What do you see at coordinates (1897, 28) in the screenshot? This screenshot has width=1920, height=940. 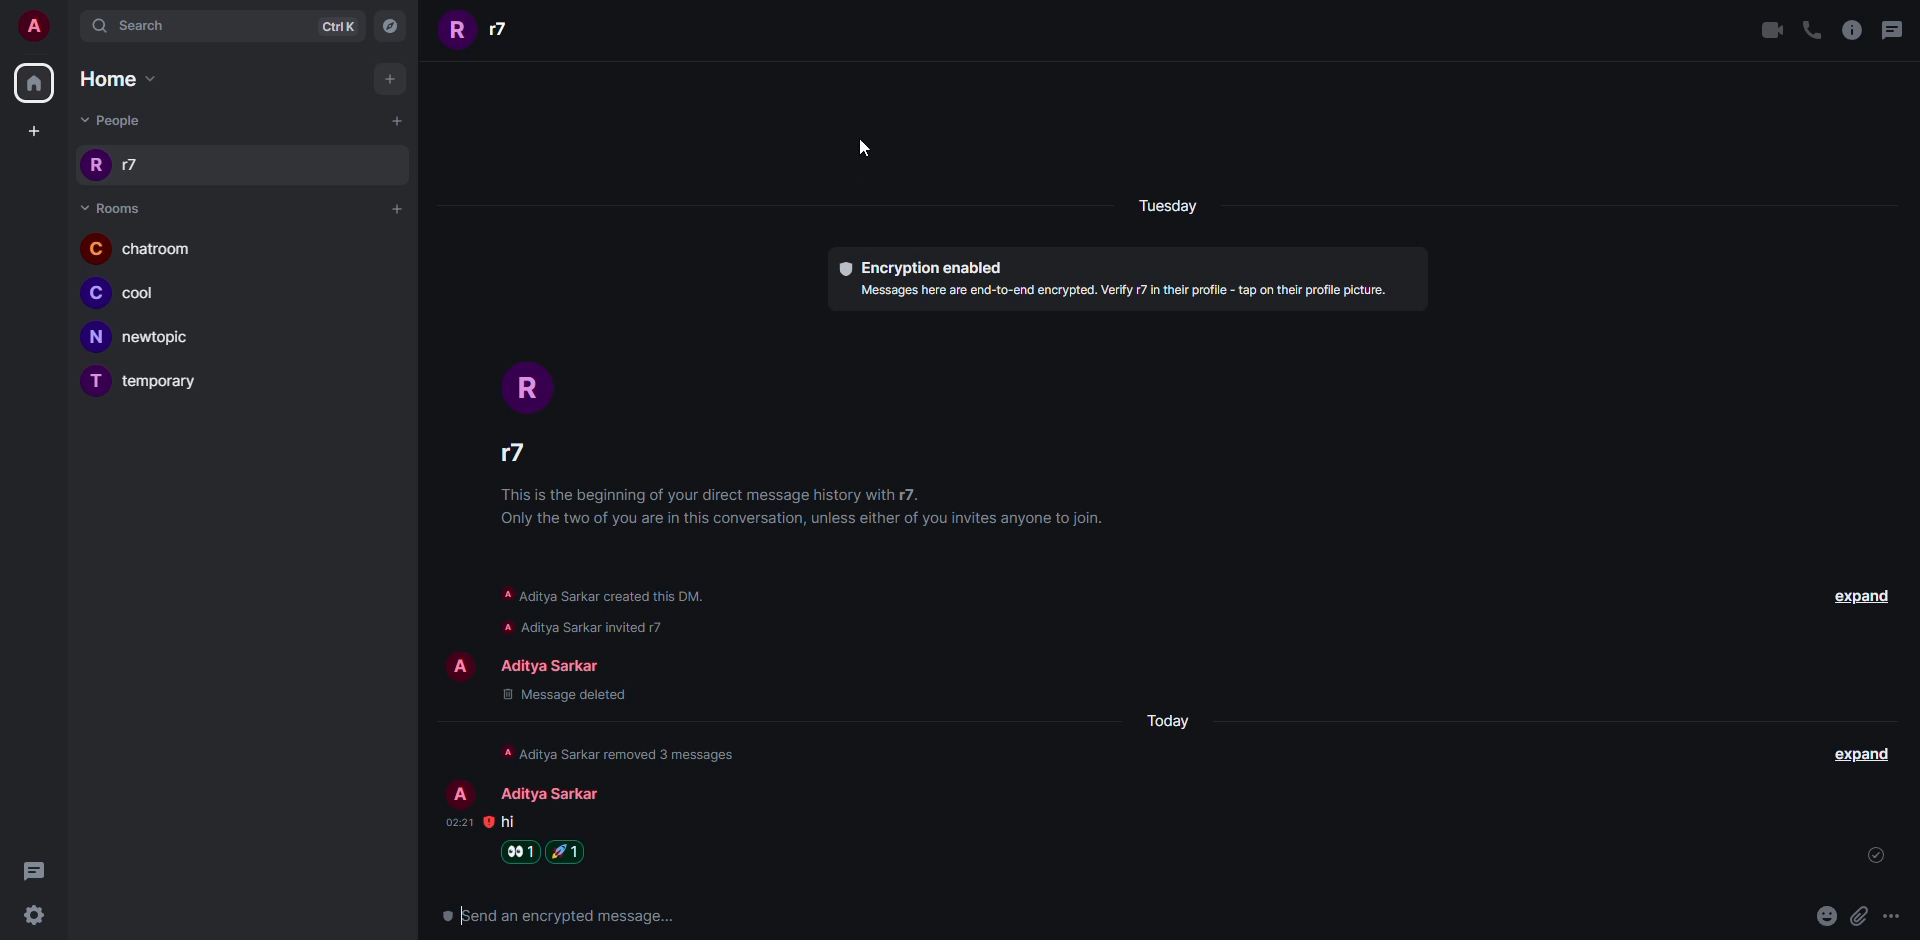 I see `threads` at bounding box center [1897, 28].